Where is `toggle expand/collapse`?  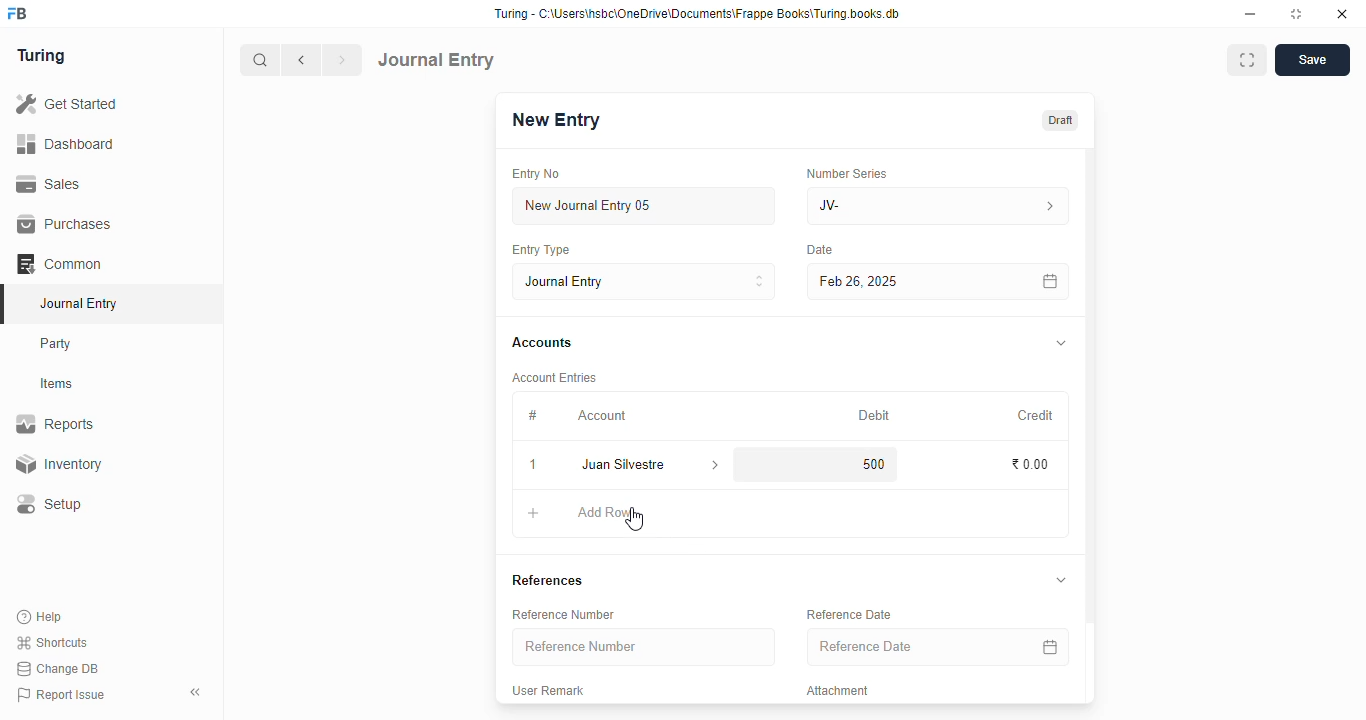
toggle expand/collapse is located at coordinates (1061, 580).